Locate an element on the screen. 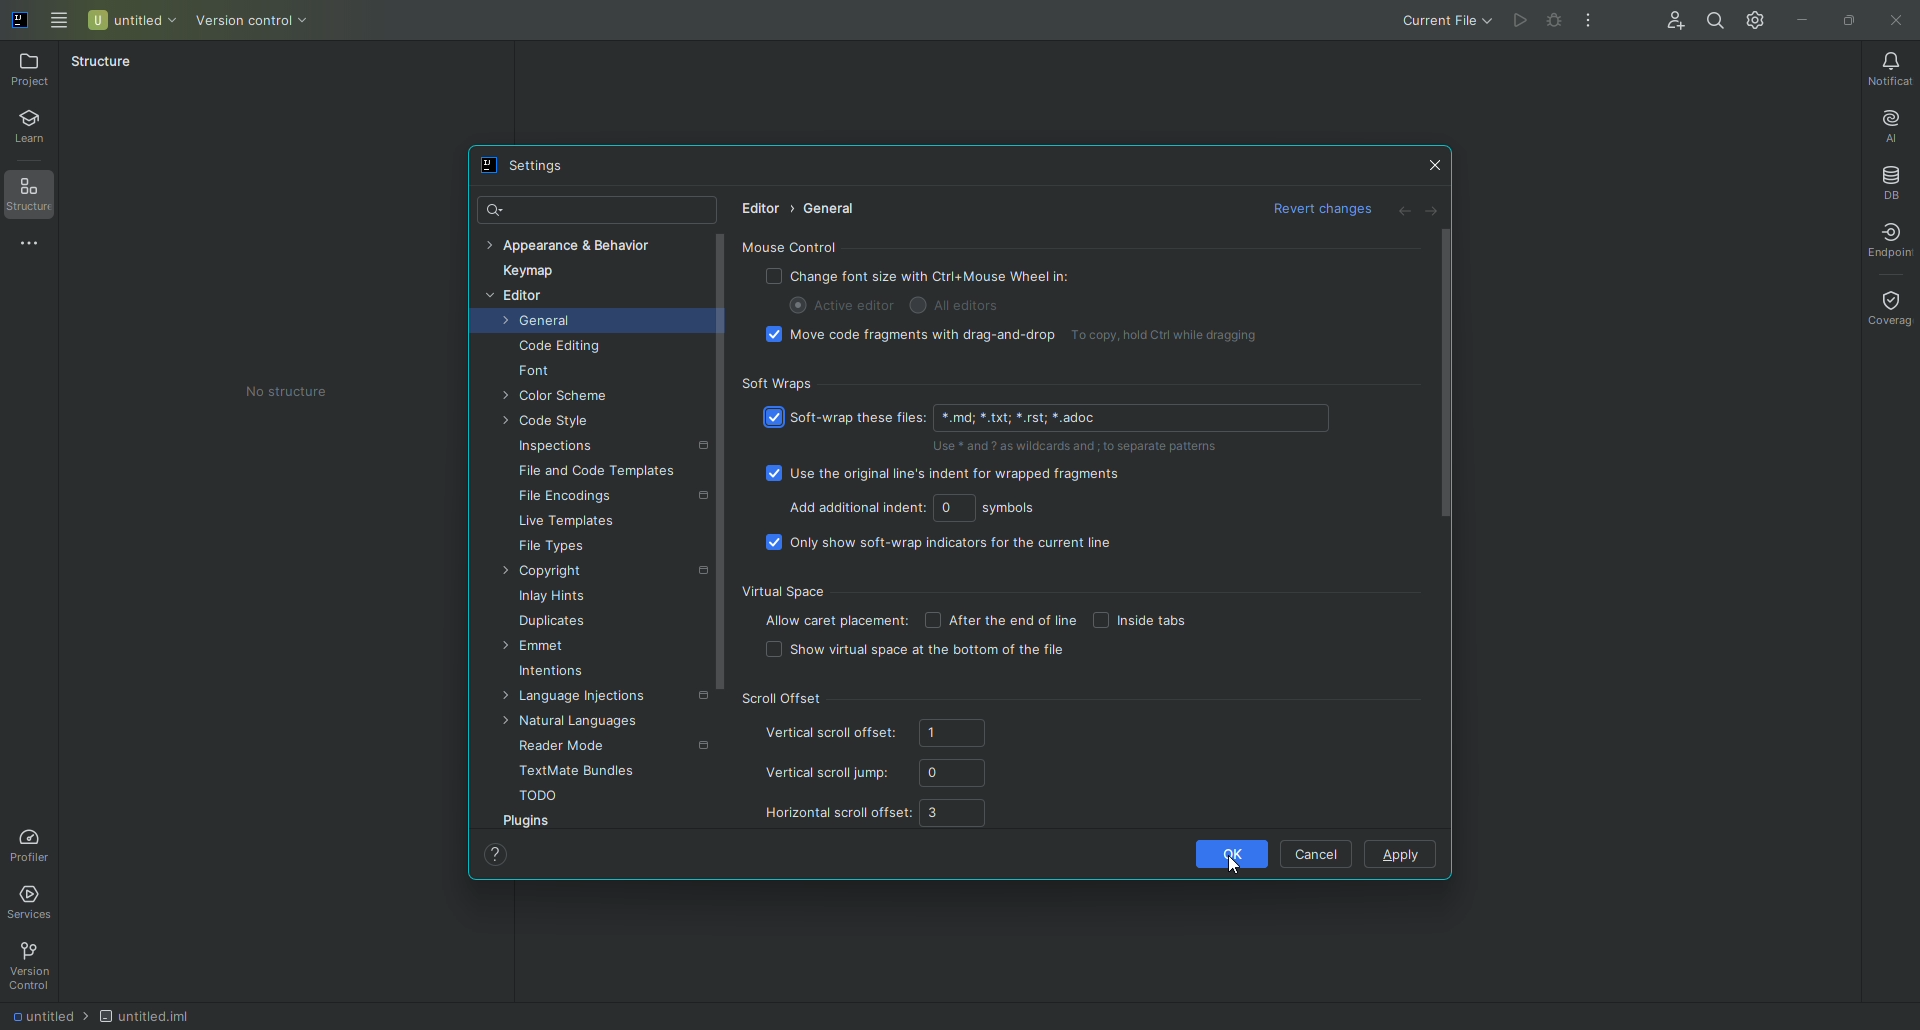  No structure is located at coordinates (297, 395).